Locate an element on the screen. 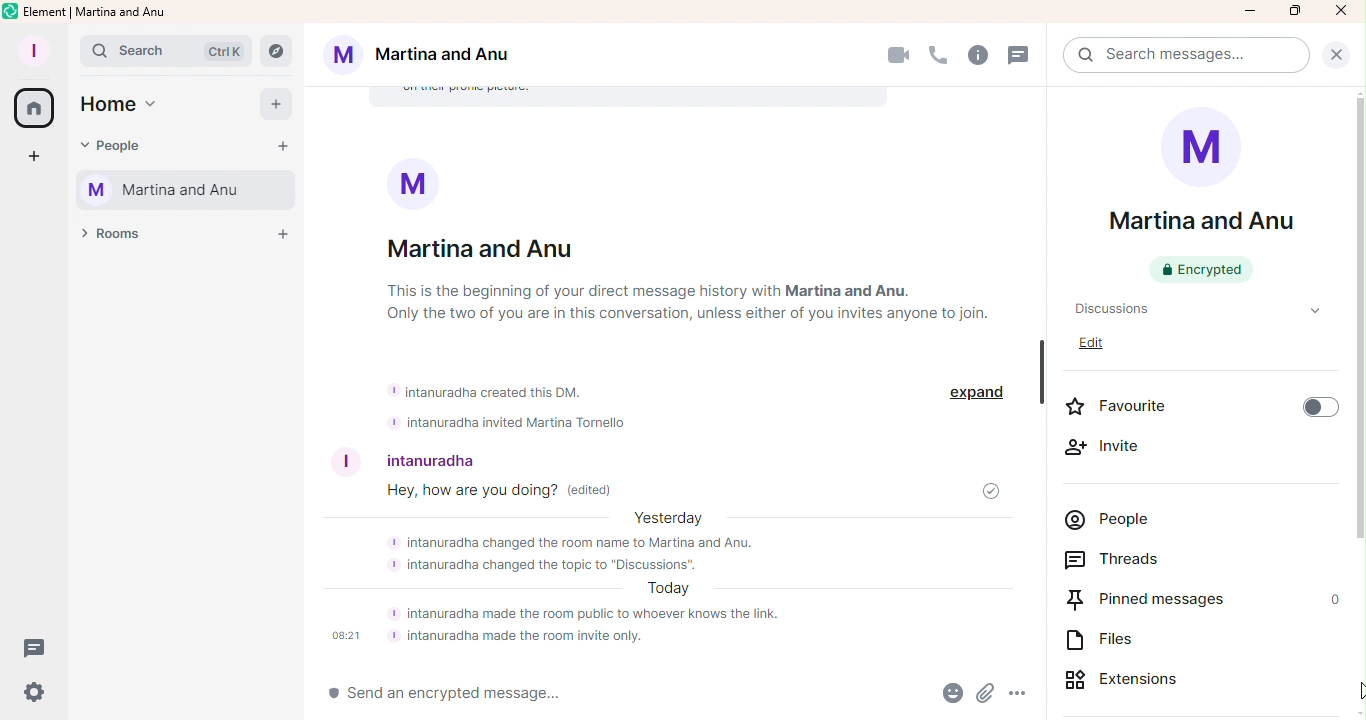 Image resolution: width=1366 pixels, height=720 pixels. Room info is located at coordinates (688, 255).